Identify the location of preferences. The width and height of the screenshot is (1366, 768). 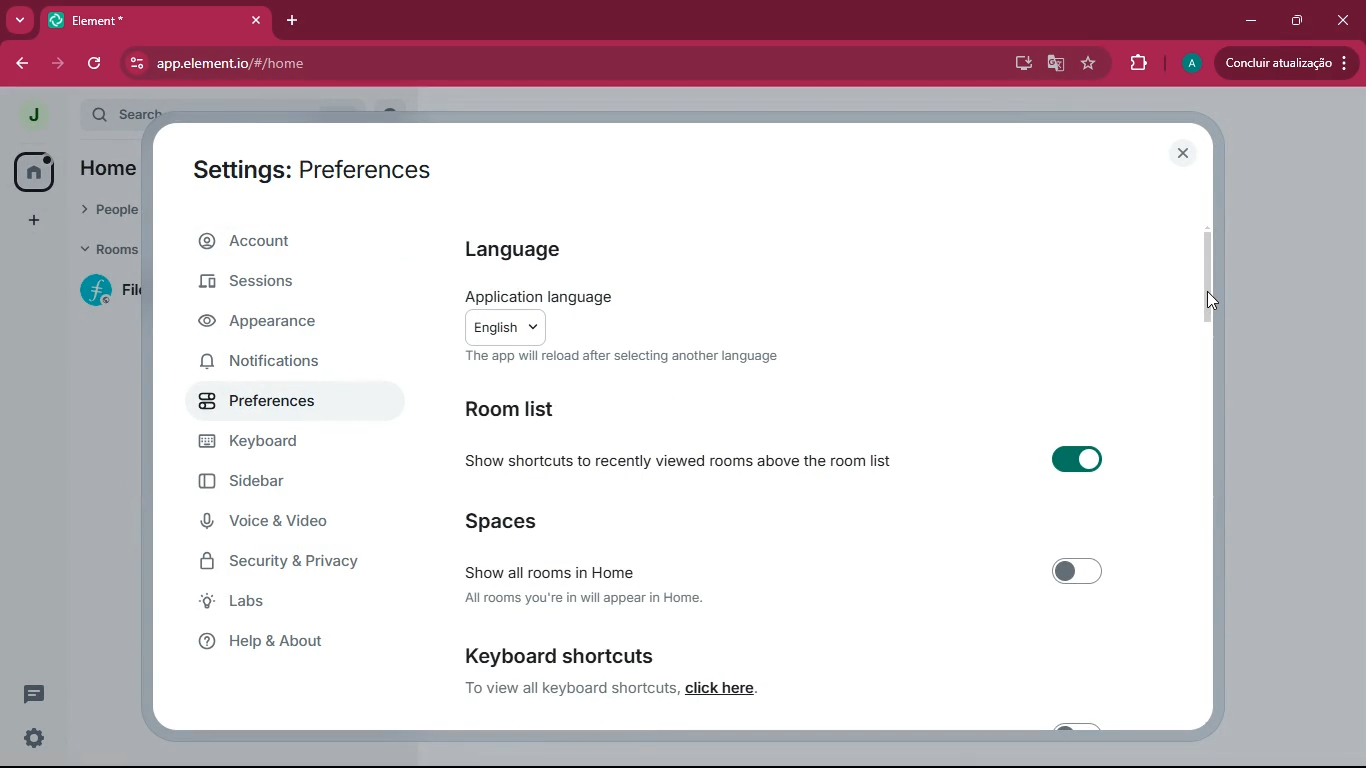
(277, 402).